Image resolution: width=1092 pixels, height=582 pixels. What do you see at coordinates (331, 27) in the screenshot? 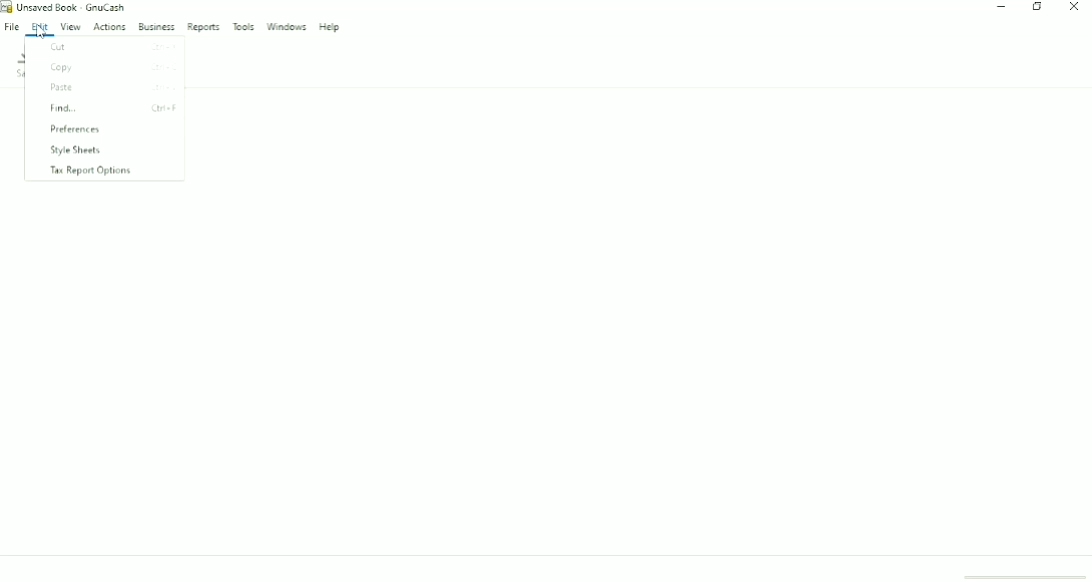
I see `Help` at bounding box center [331, 27].